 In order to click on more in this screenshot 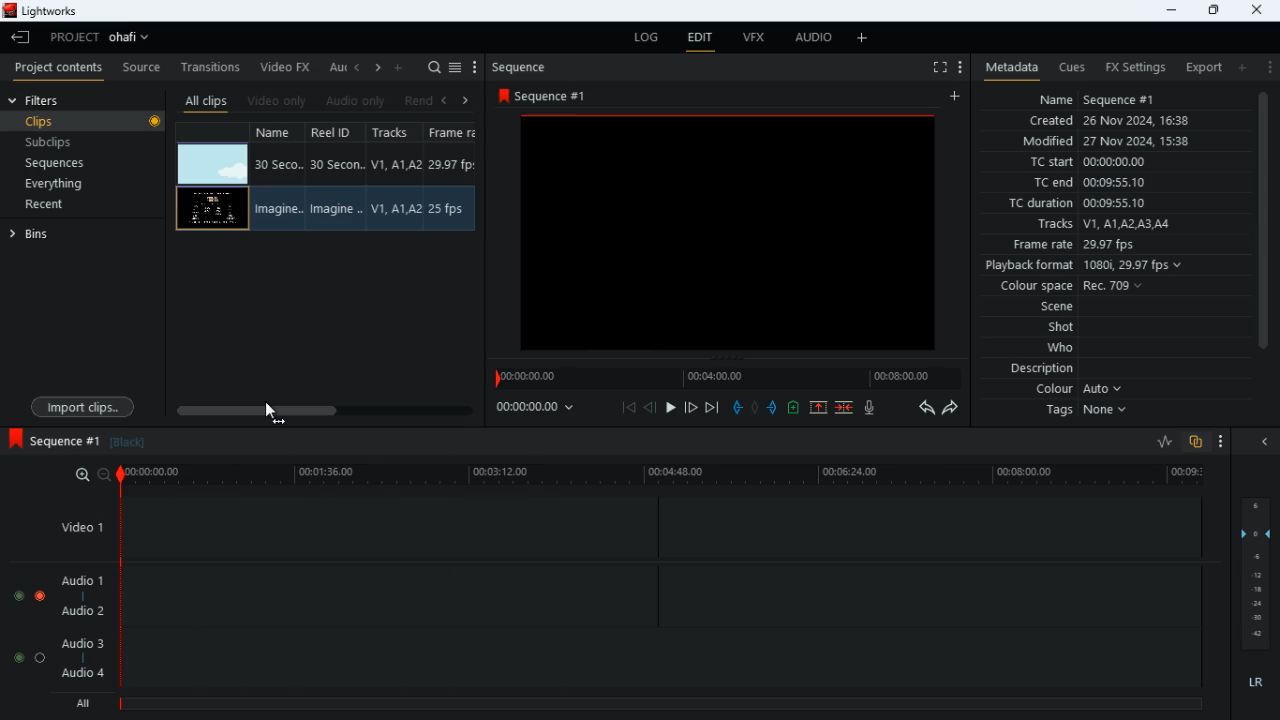, I will do `click(1224, 440)`.